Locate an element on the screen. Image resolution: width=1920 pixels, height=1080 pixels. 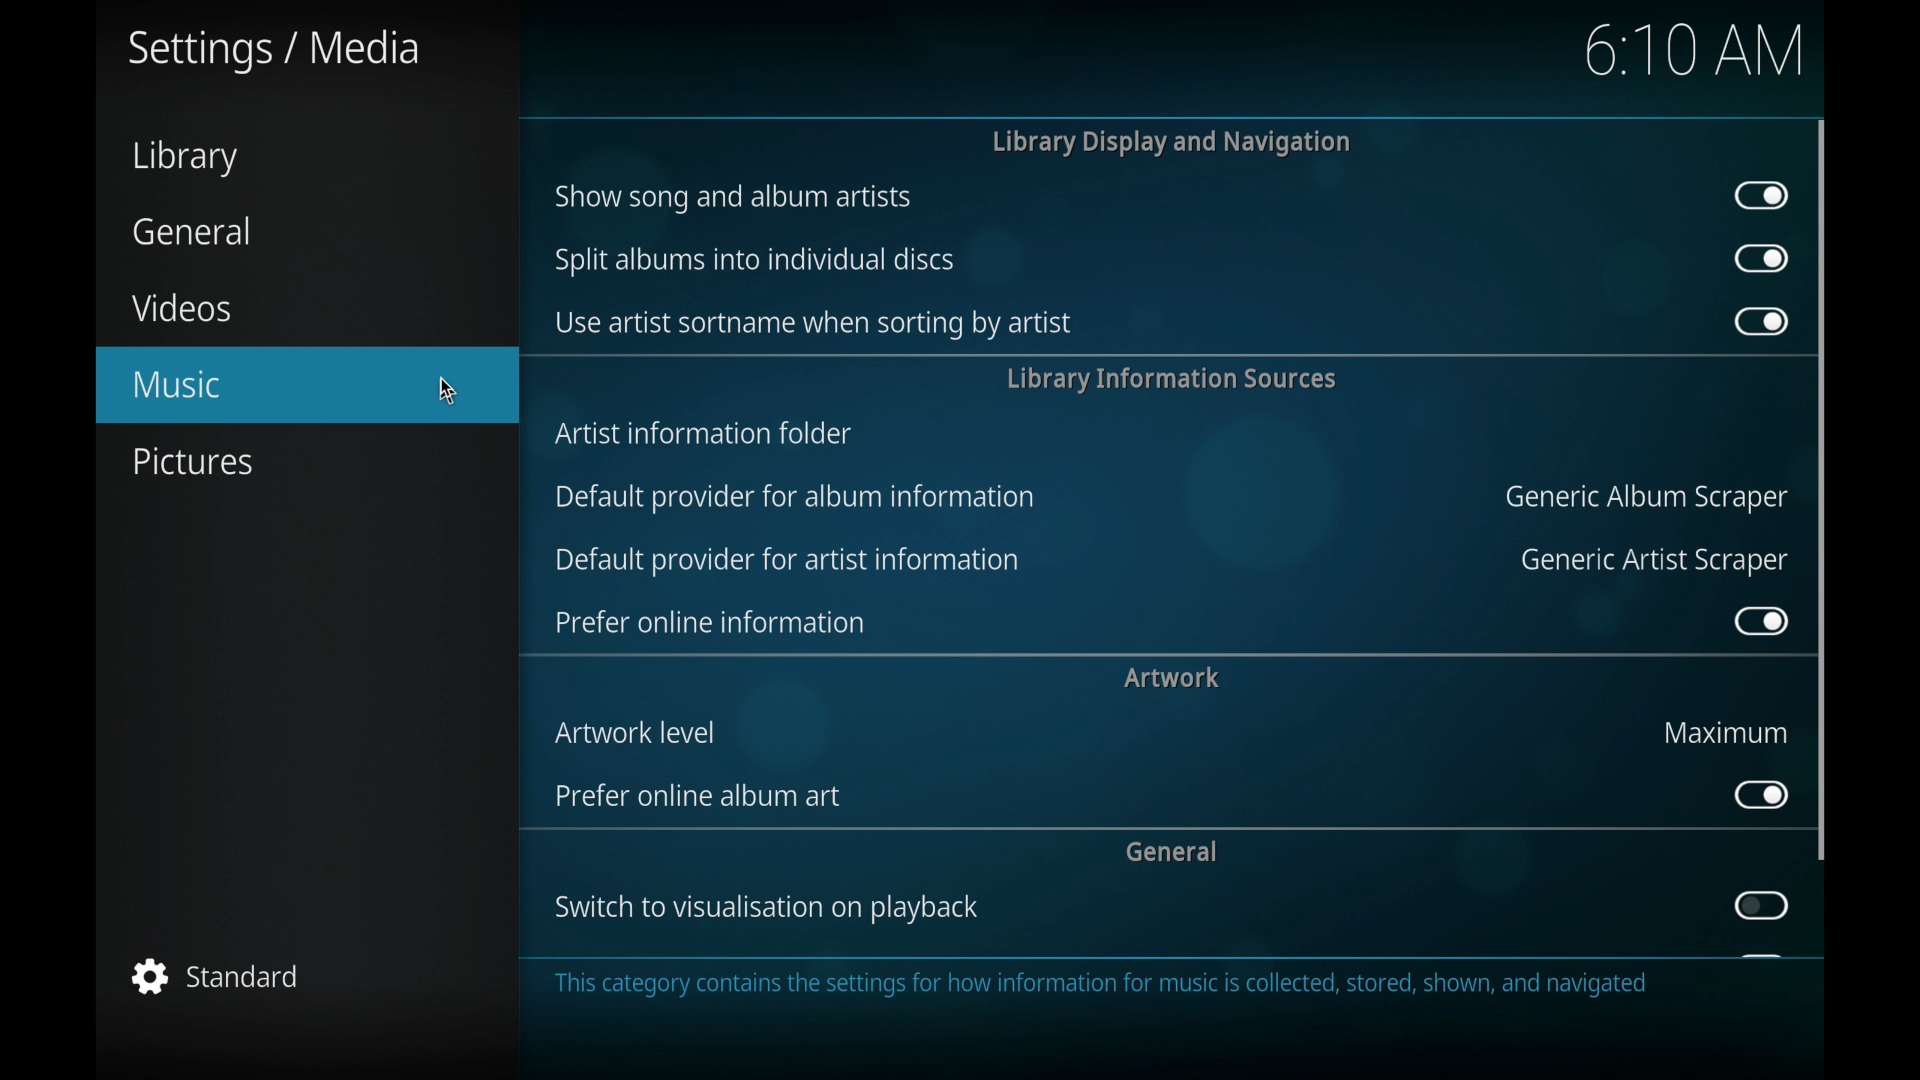
time is located at coordinates (1694, 49).